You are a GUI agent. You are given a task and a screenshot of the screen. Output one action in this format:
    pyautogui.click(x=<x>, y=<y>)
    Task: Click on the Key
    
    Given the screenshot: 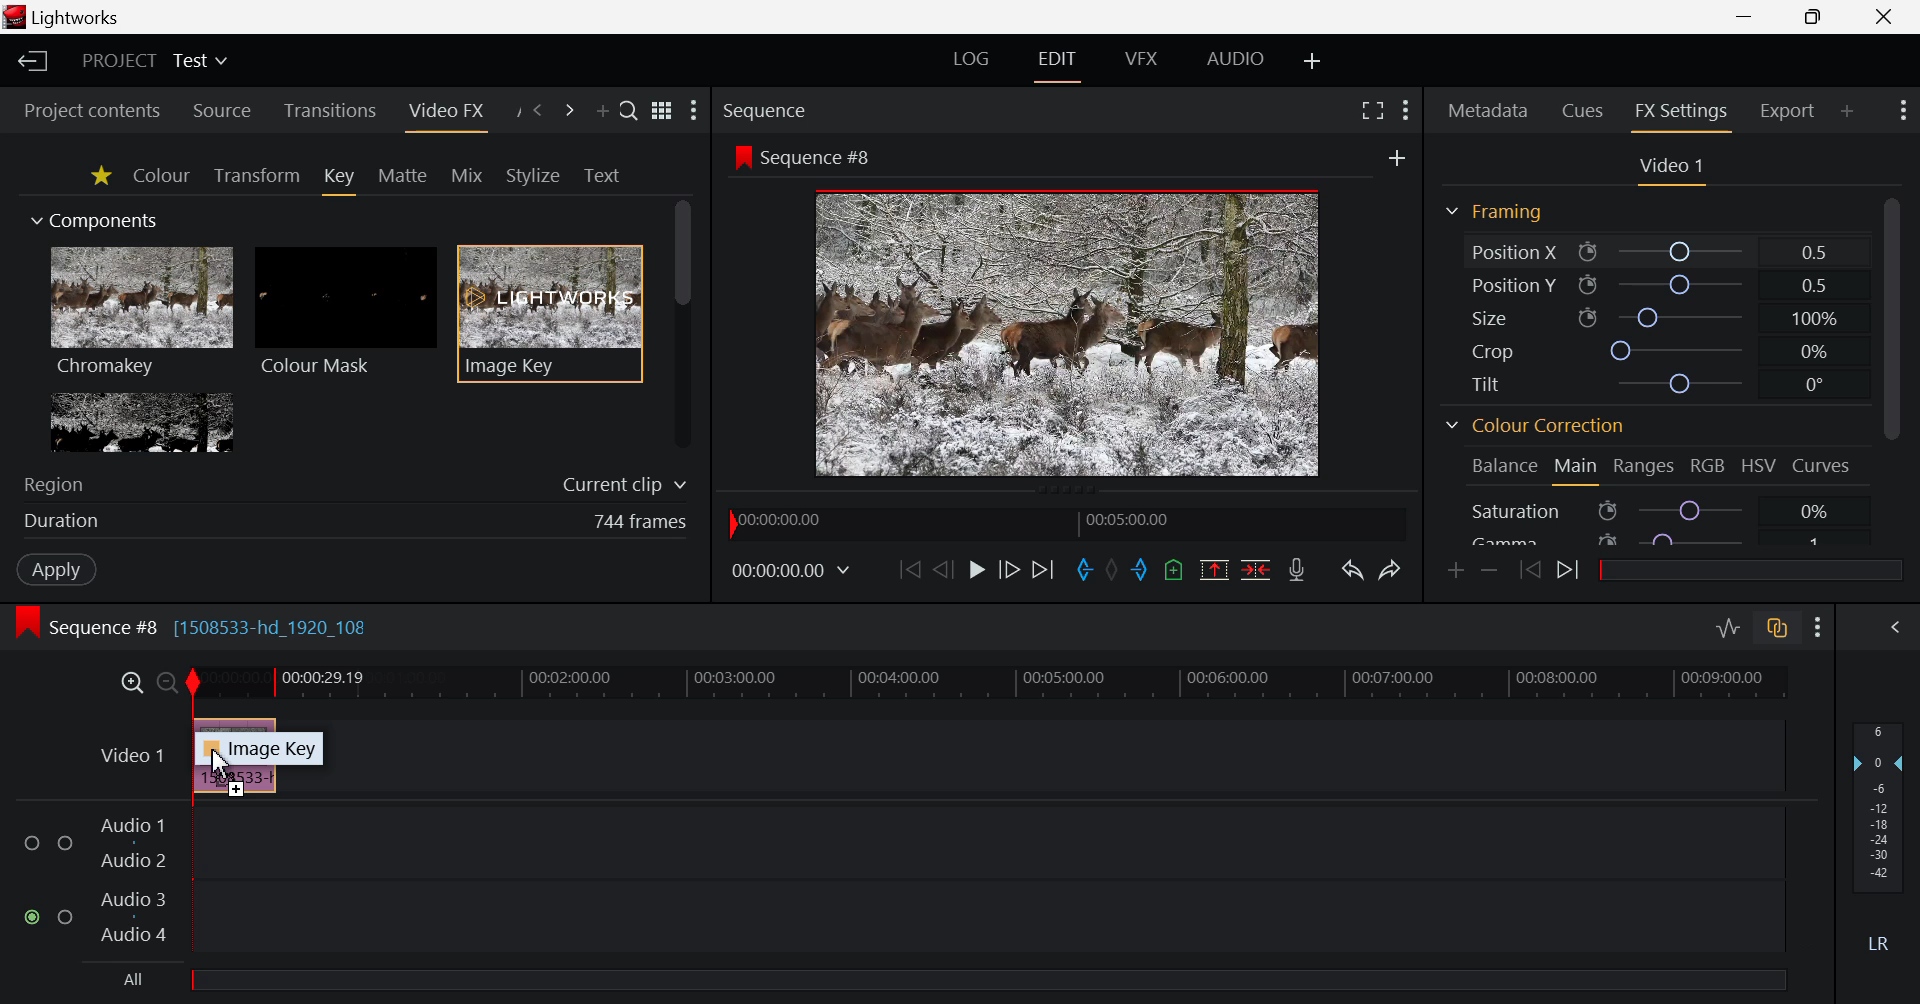 What is the action you would take?
    pyautogui.click(x=340, y=181)
    